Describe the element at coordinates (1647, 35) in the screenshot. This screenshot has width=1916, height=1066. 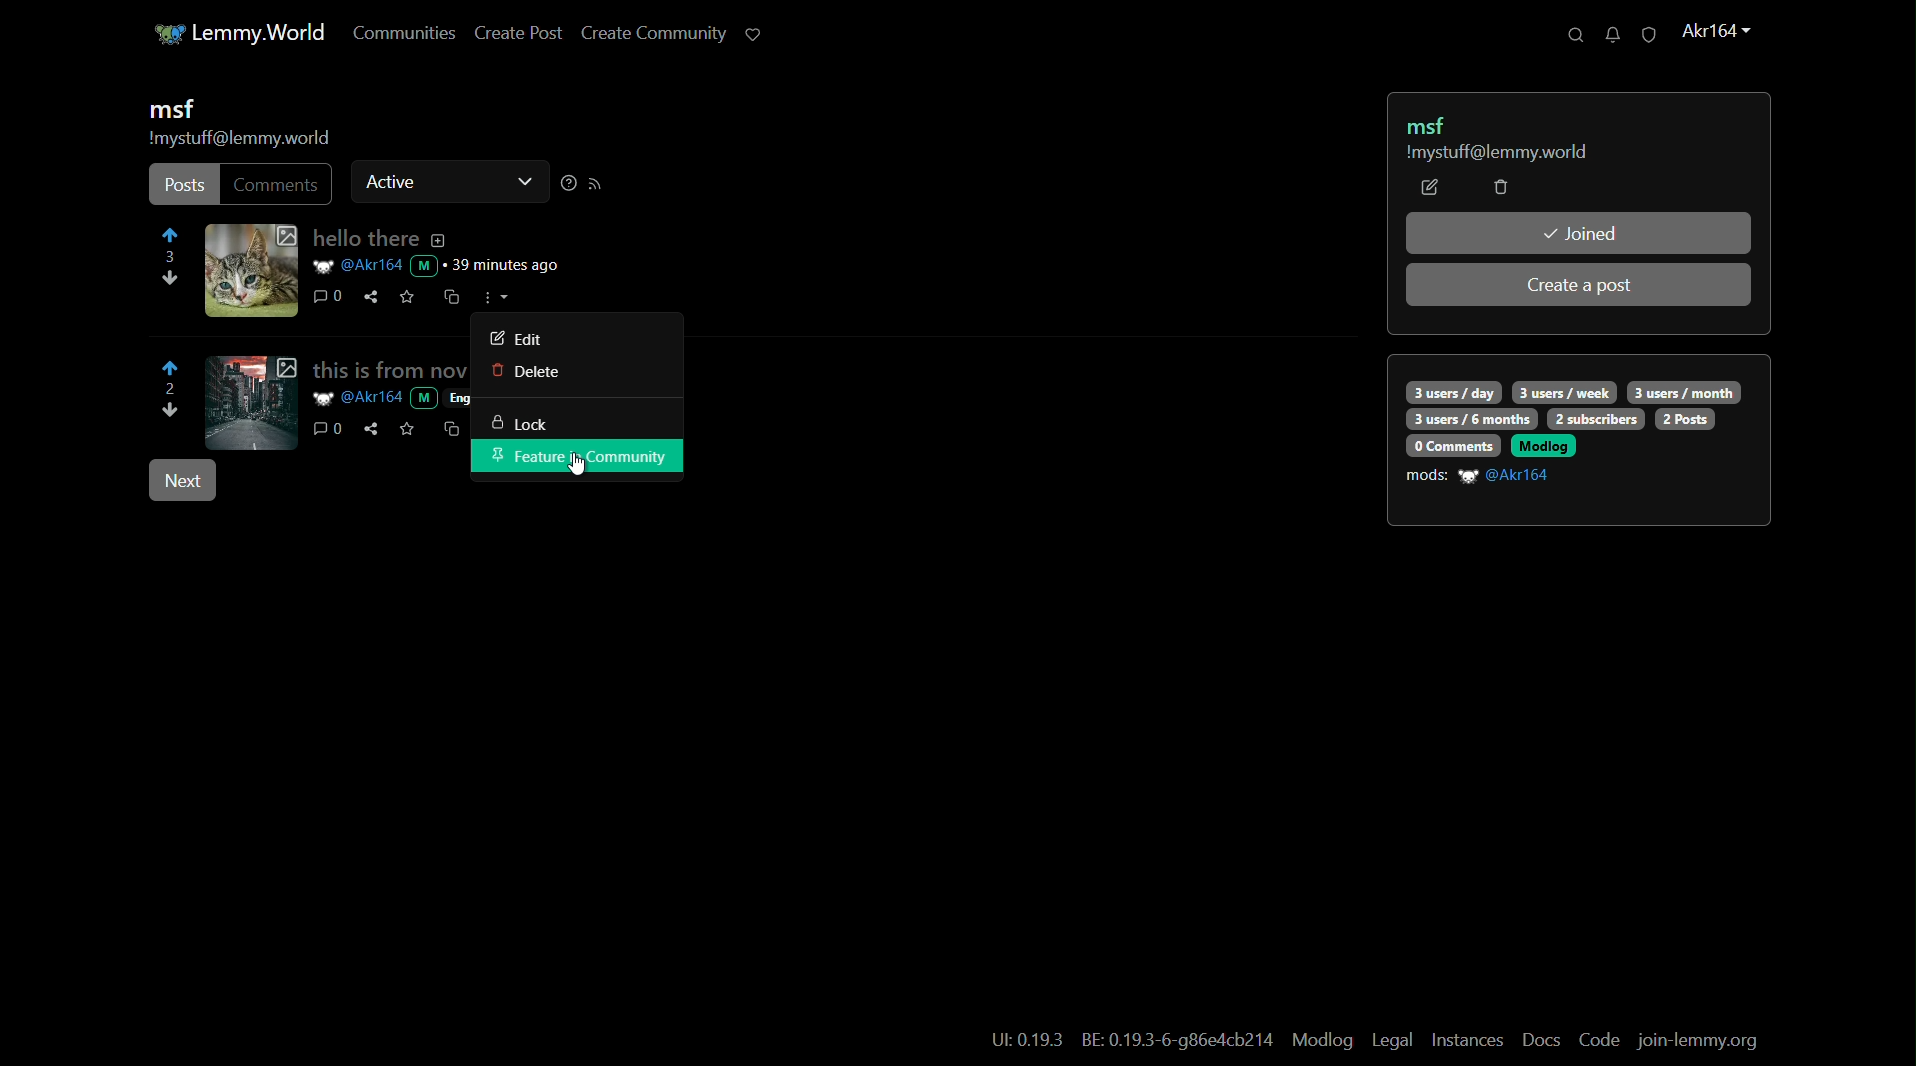
I see `unread reports` at that location.